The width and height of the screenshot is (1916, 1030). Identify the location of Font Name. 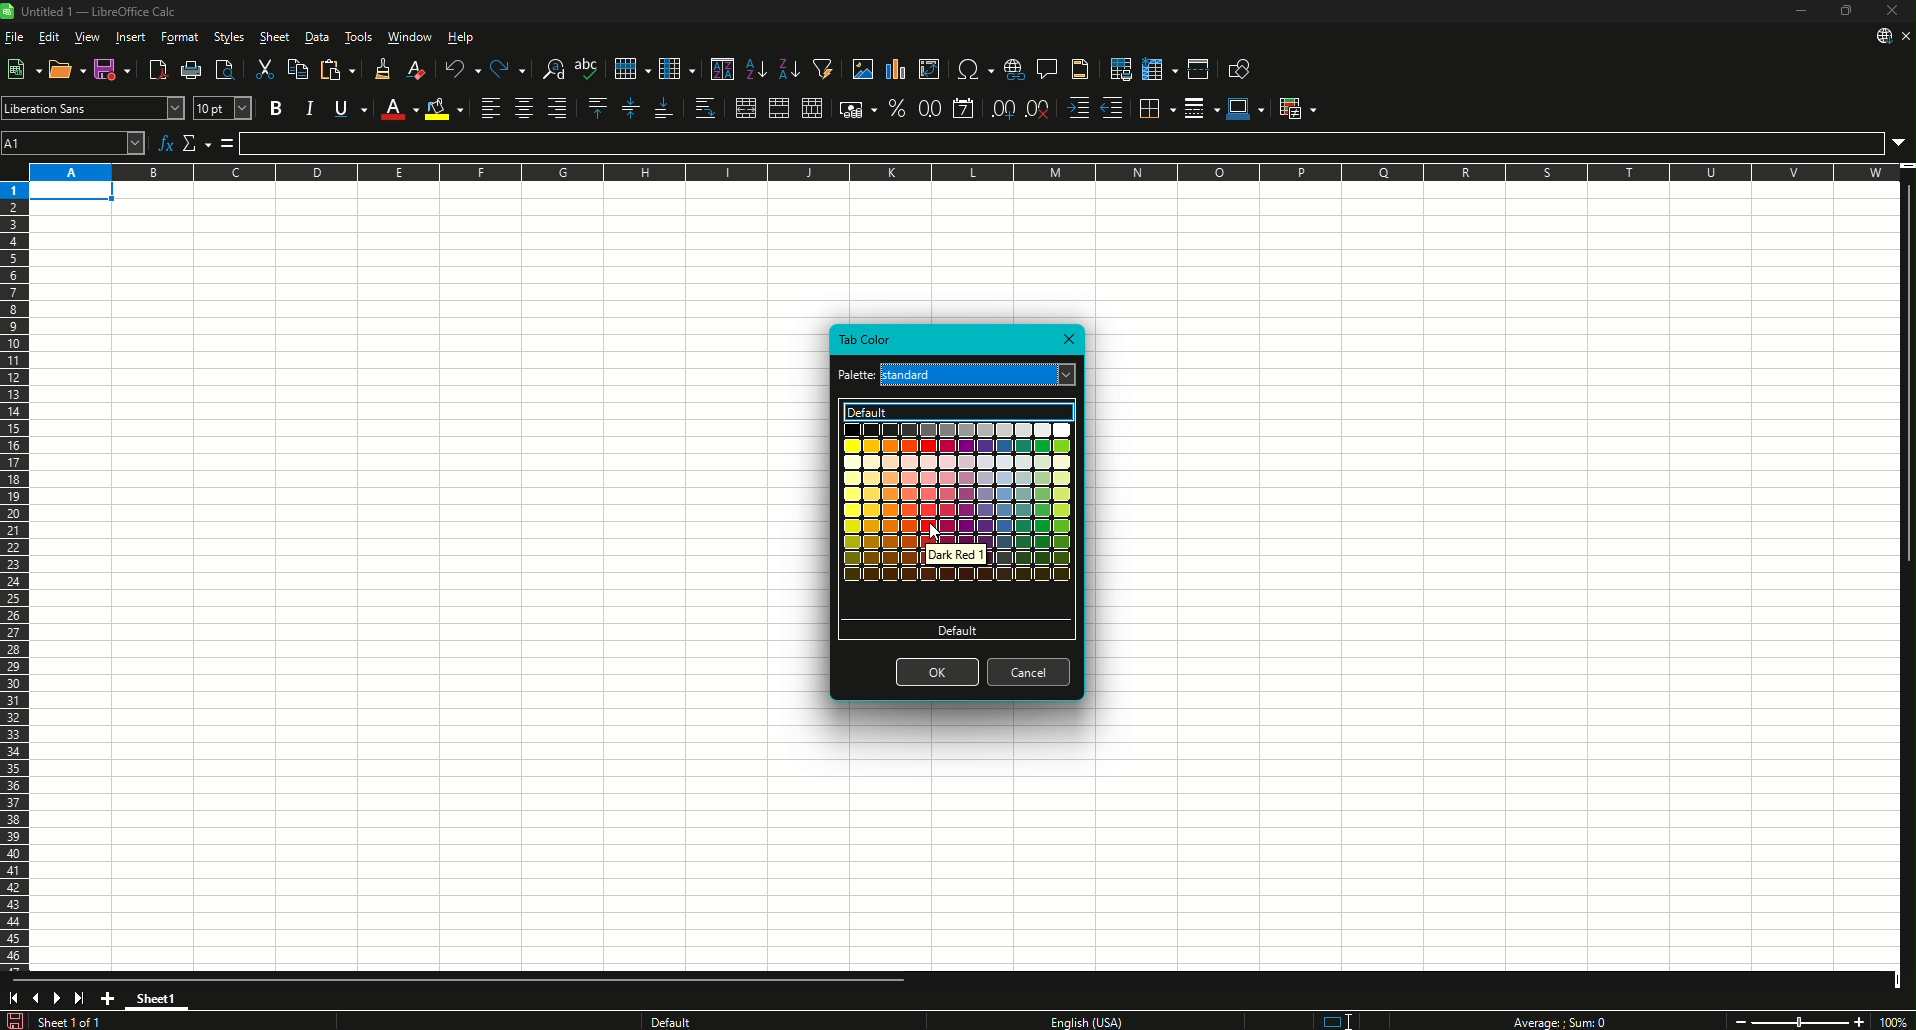
(175, 108).